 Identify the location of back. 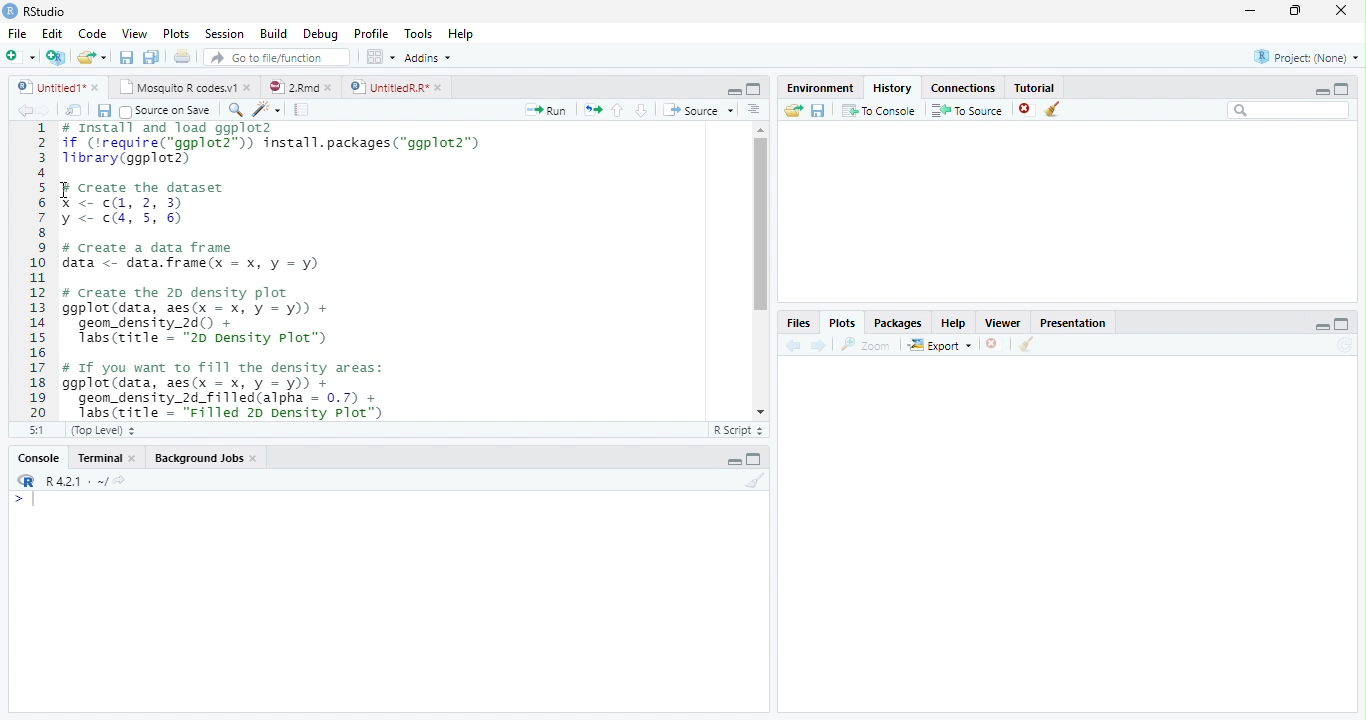
(790, 345).